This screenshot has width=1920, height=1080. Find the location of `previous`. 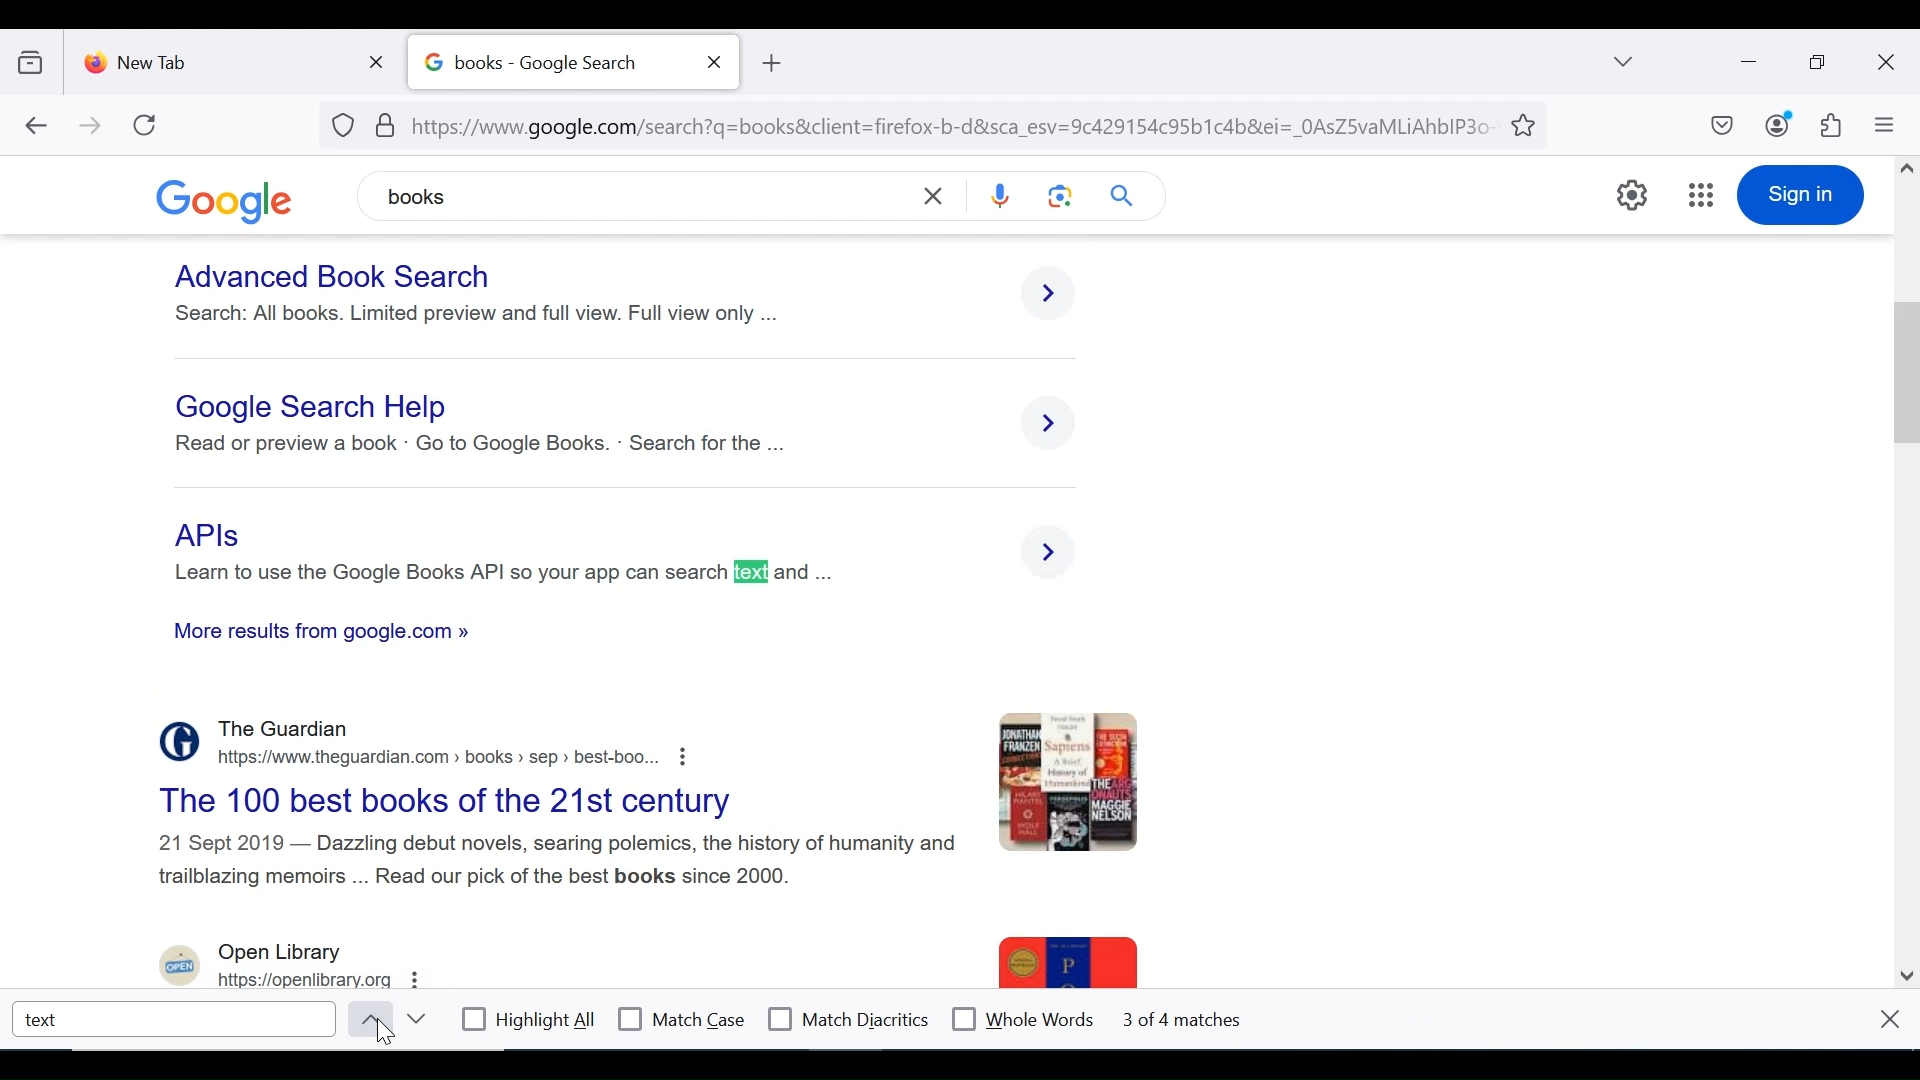

previous is located at coordinates (366, 1019).